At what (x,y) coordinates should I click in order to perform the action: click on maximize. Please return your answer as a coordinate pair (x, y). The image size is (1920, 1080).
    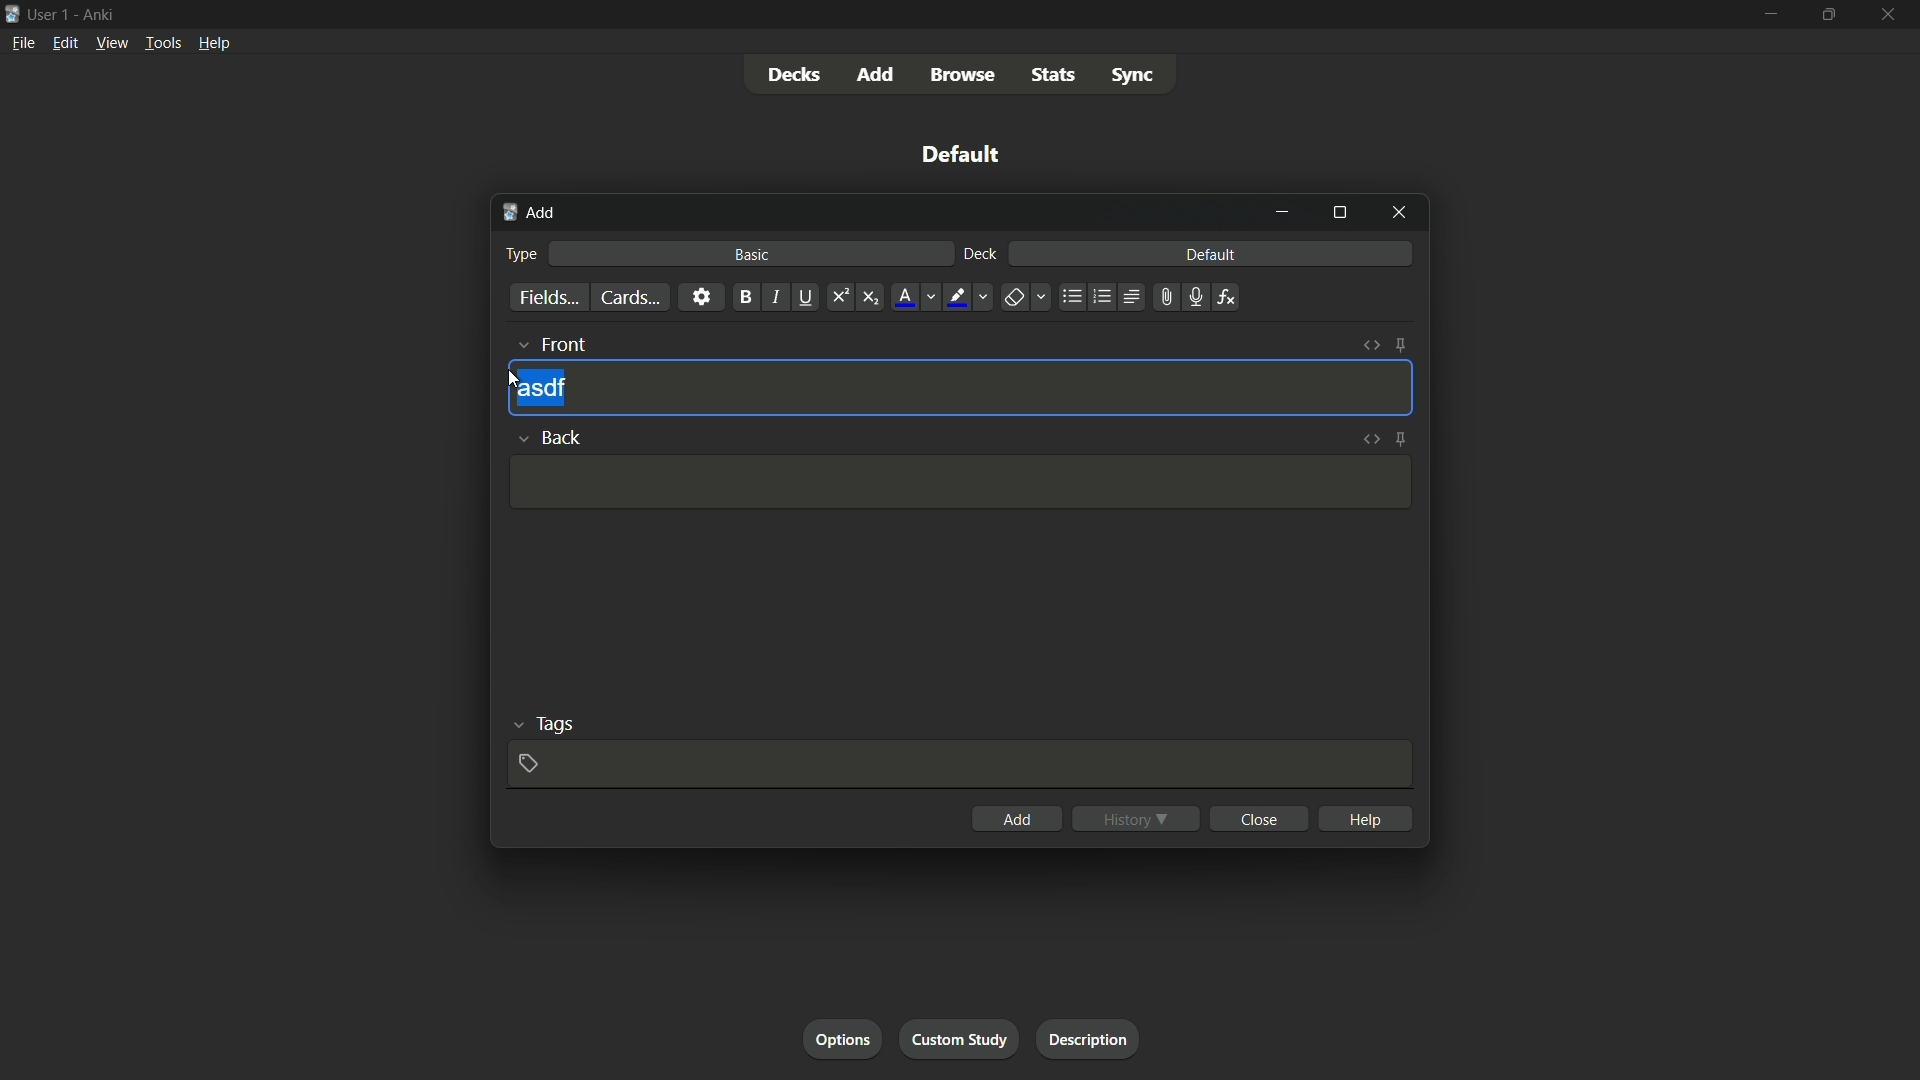
    Looking at the image, I should click on (1339, 213).